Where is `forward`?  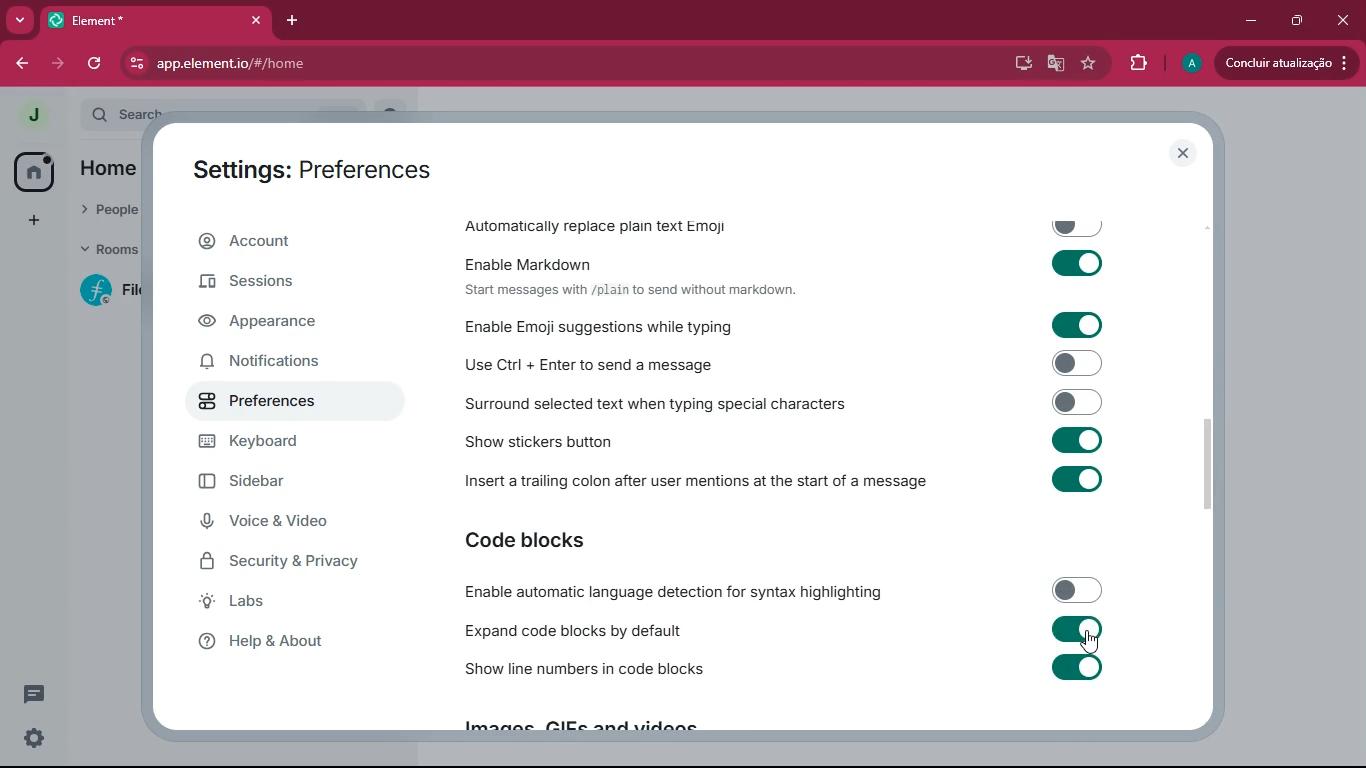
forward is located at coordinates (61, 64).